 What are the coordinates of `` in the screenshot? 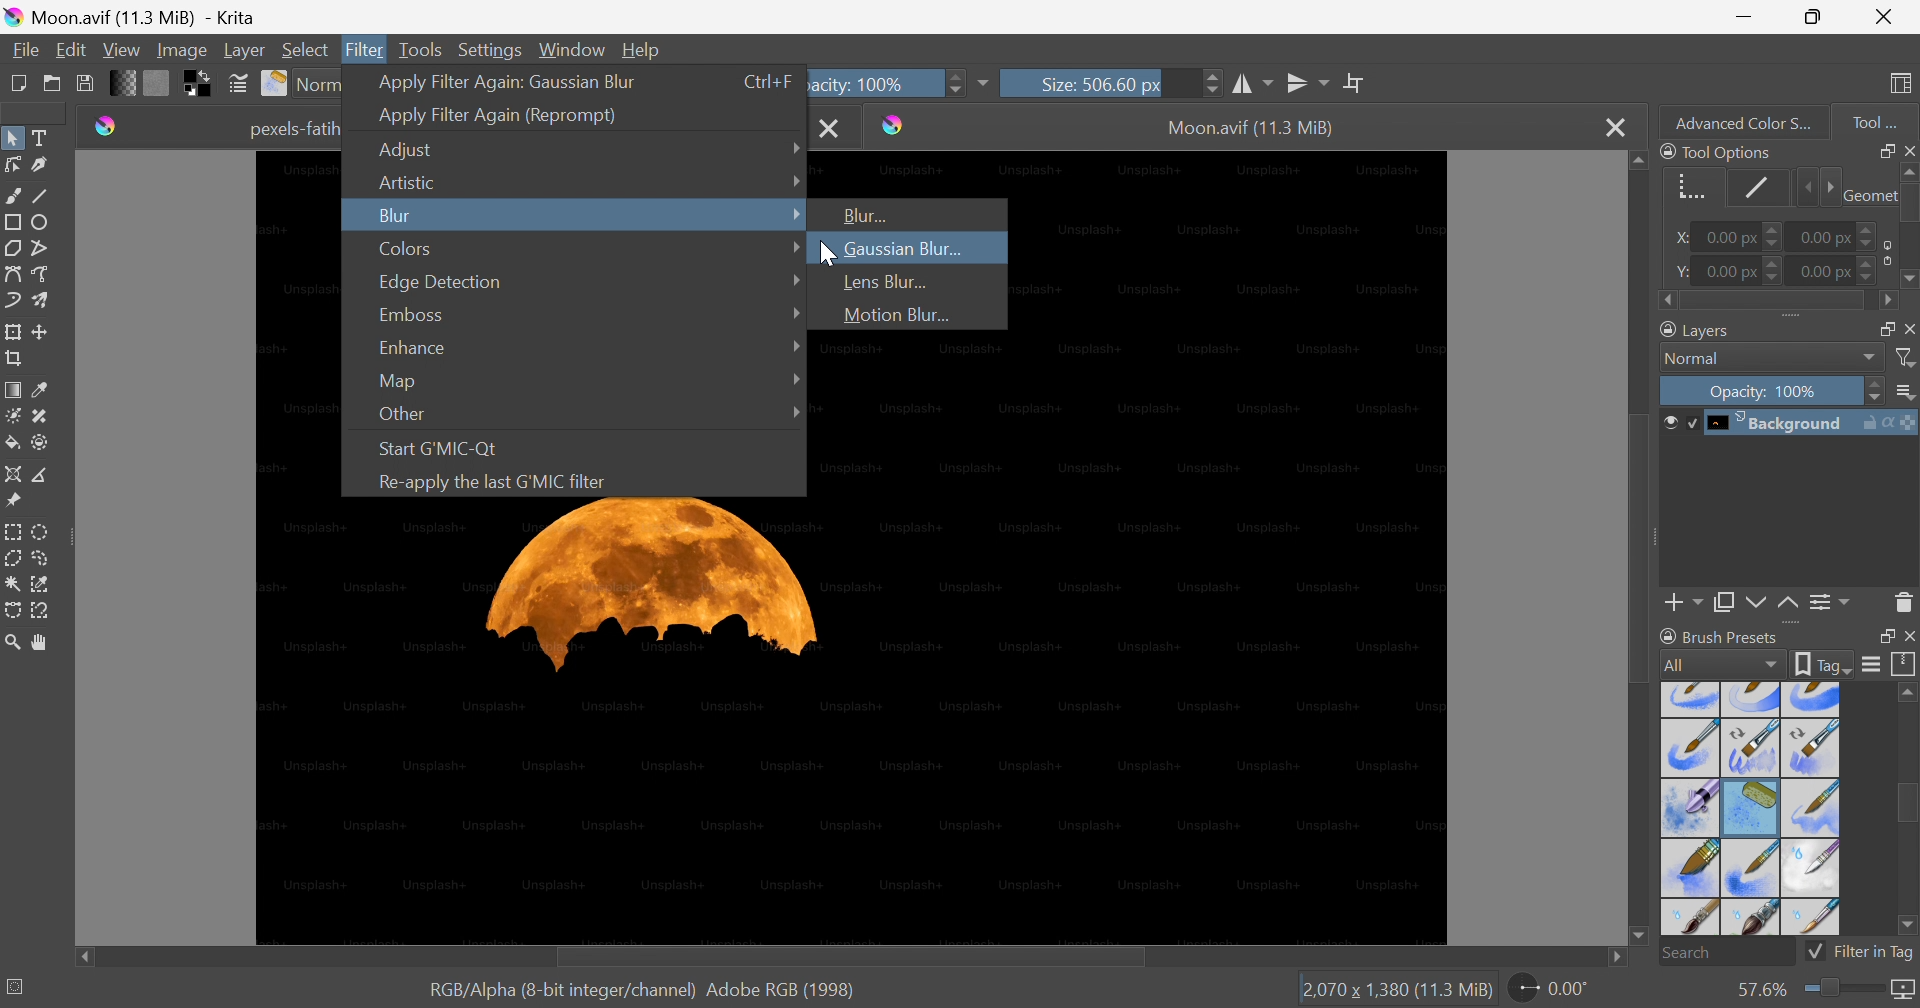 It's located at (1749, 17).